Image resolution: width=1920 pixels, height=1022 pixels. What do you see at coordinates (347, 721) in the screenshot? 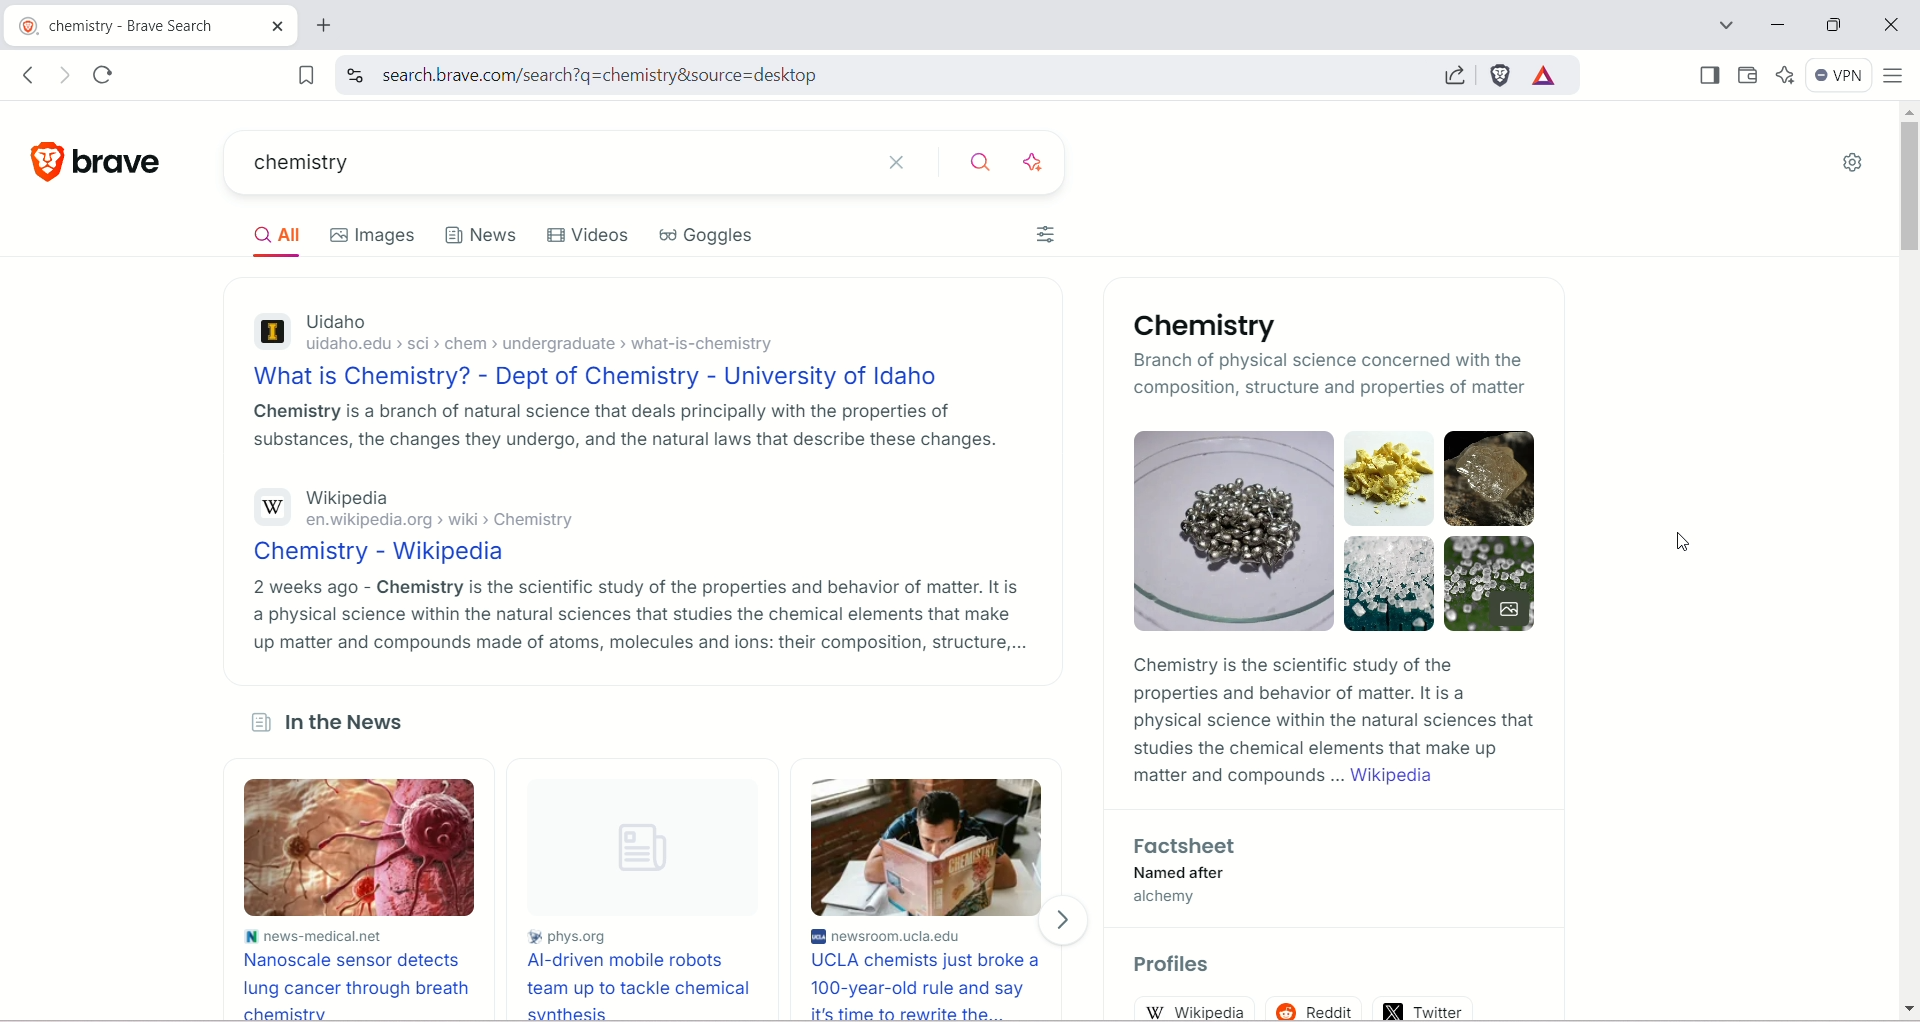
I see `In the News` at bounding box center [347, 721].